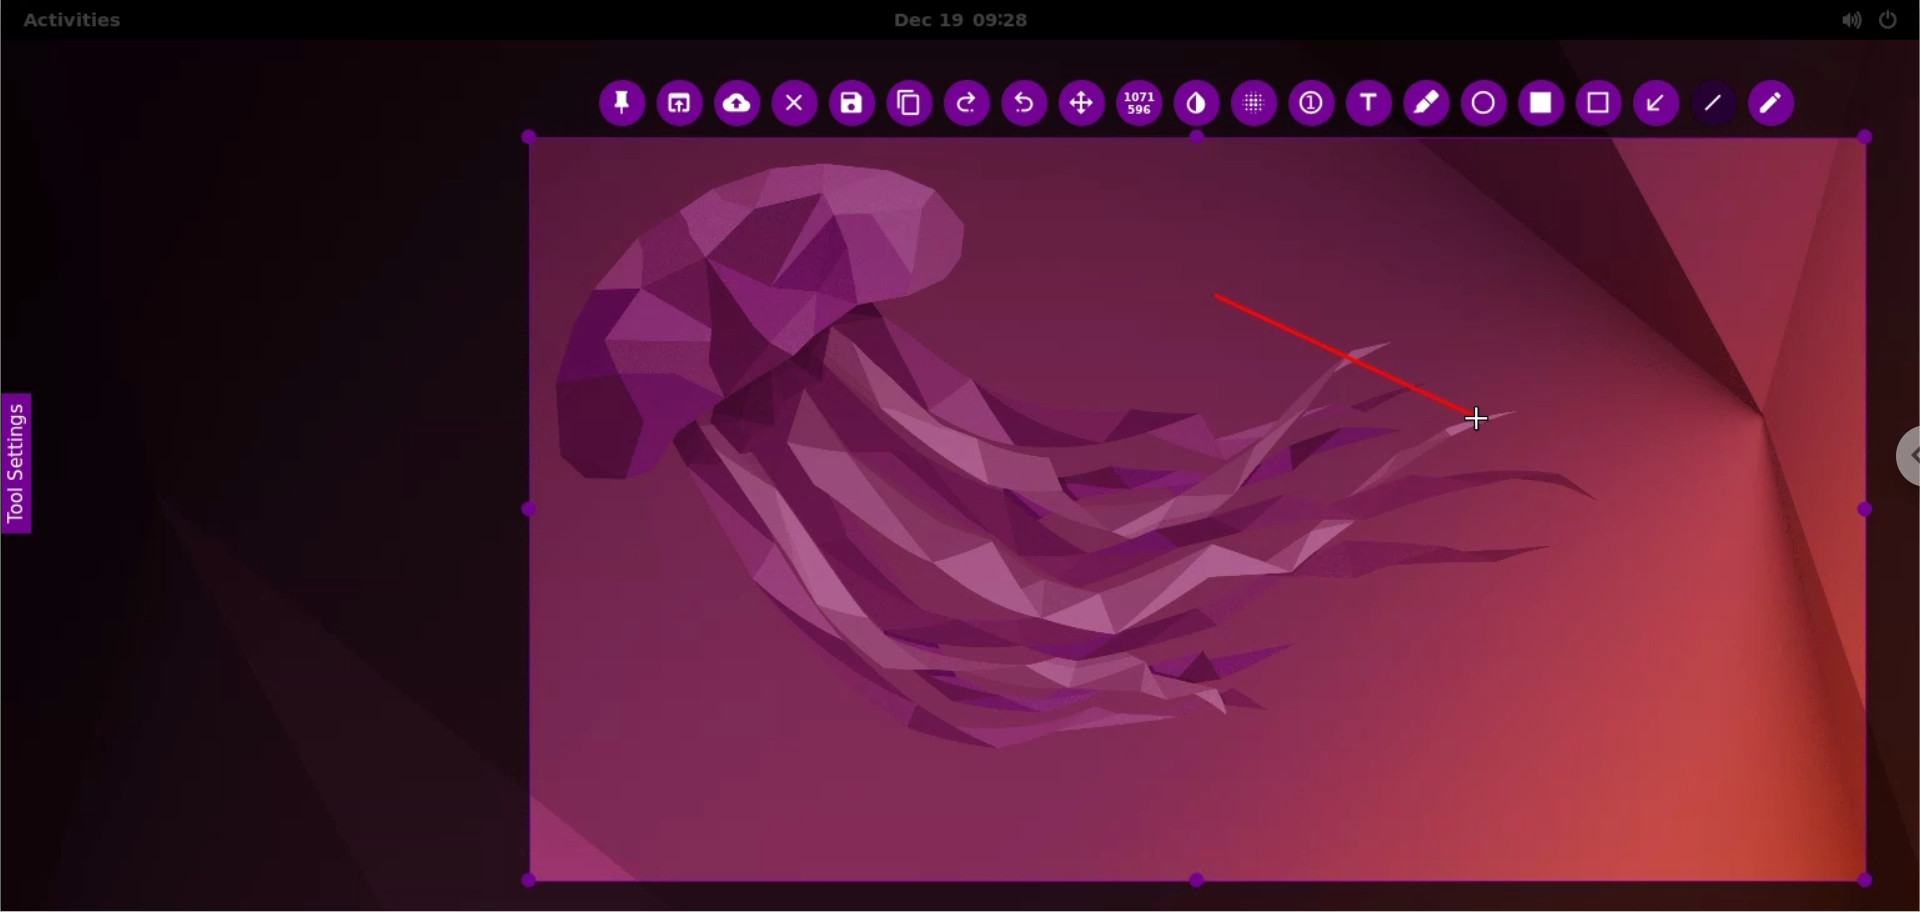  What do you see at coordinates (1544, 105) in the screenshot?
I see `selection` at bounding box center [1544, 105].